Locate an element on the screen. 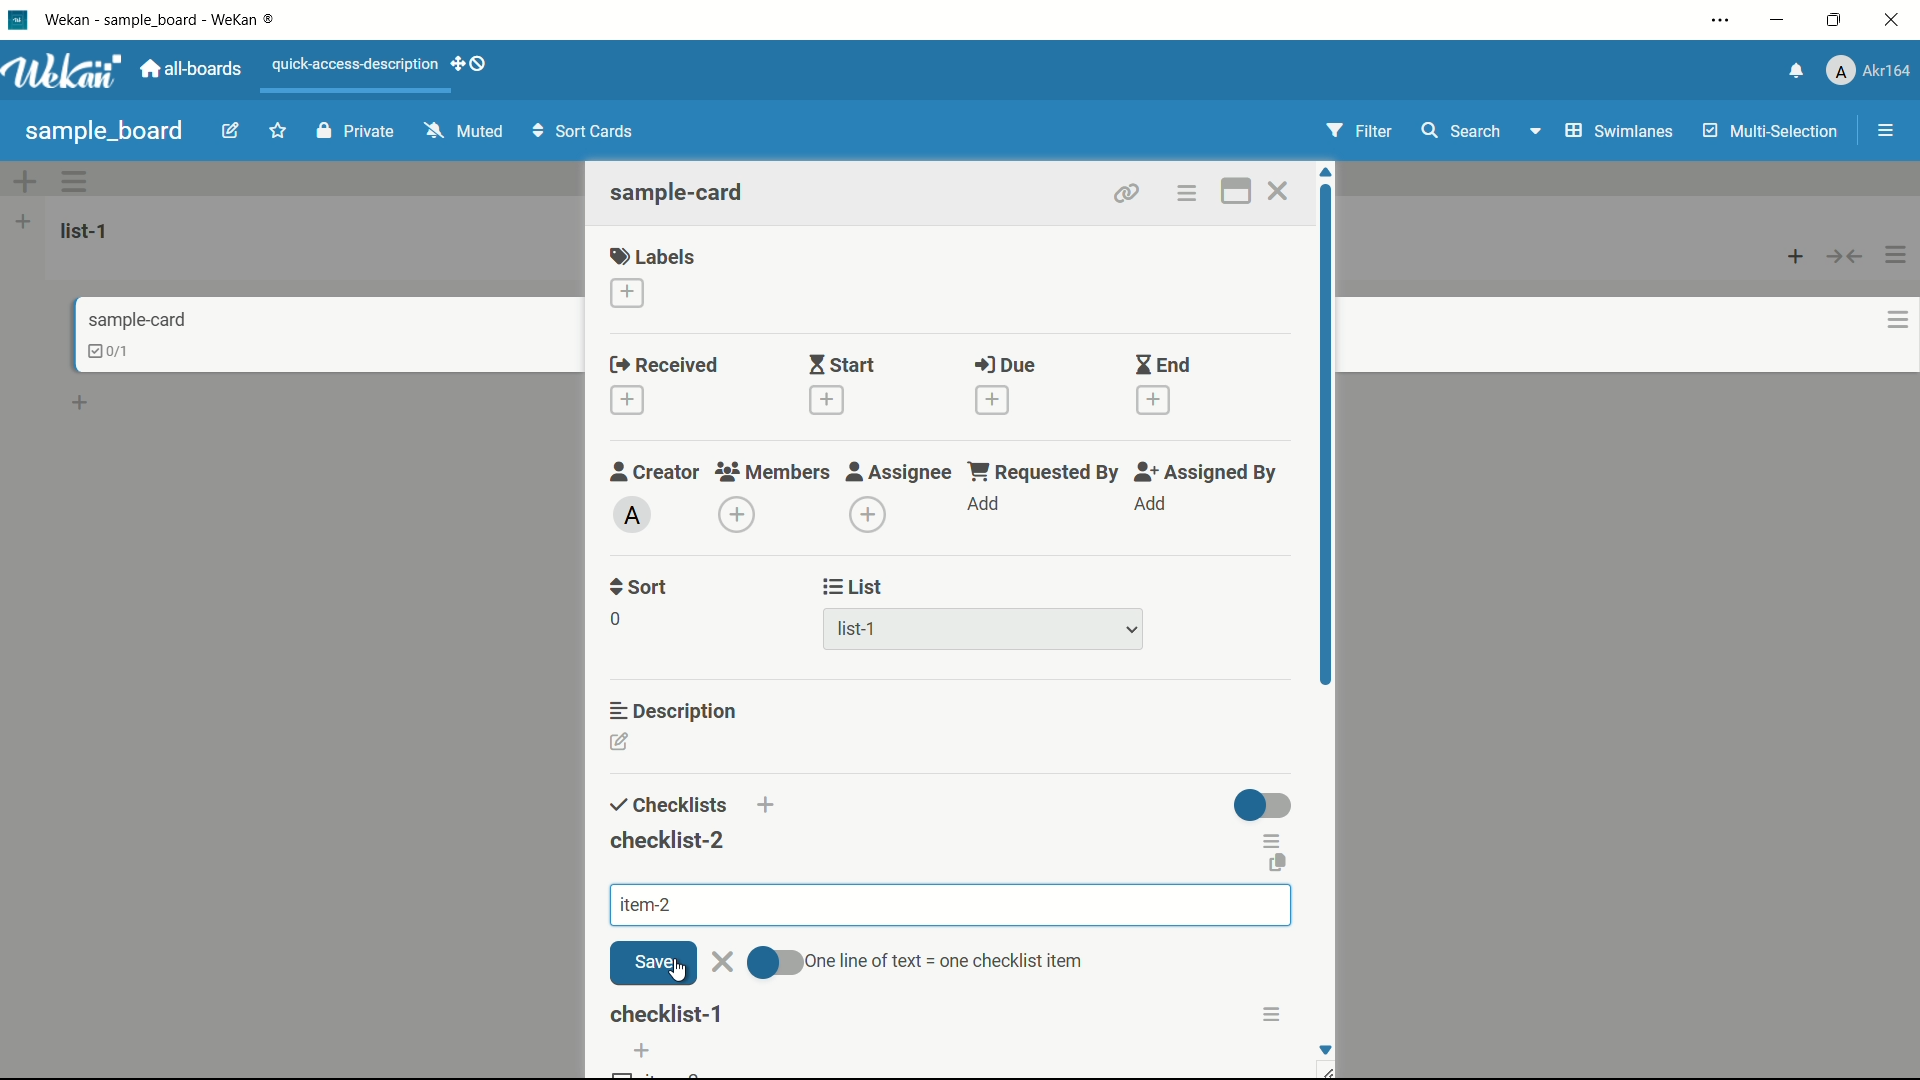 The height and width of the screenshot is (1080, 1920). card actions is located at coordinates (1898, 320).